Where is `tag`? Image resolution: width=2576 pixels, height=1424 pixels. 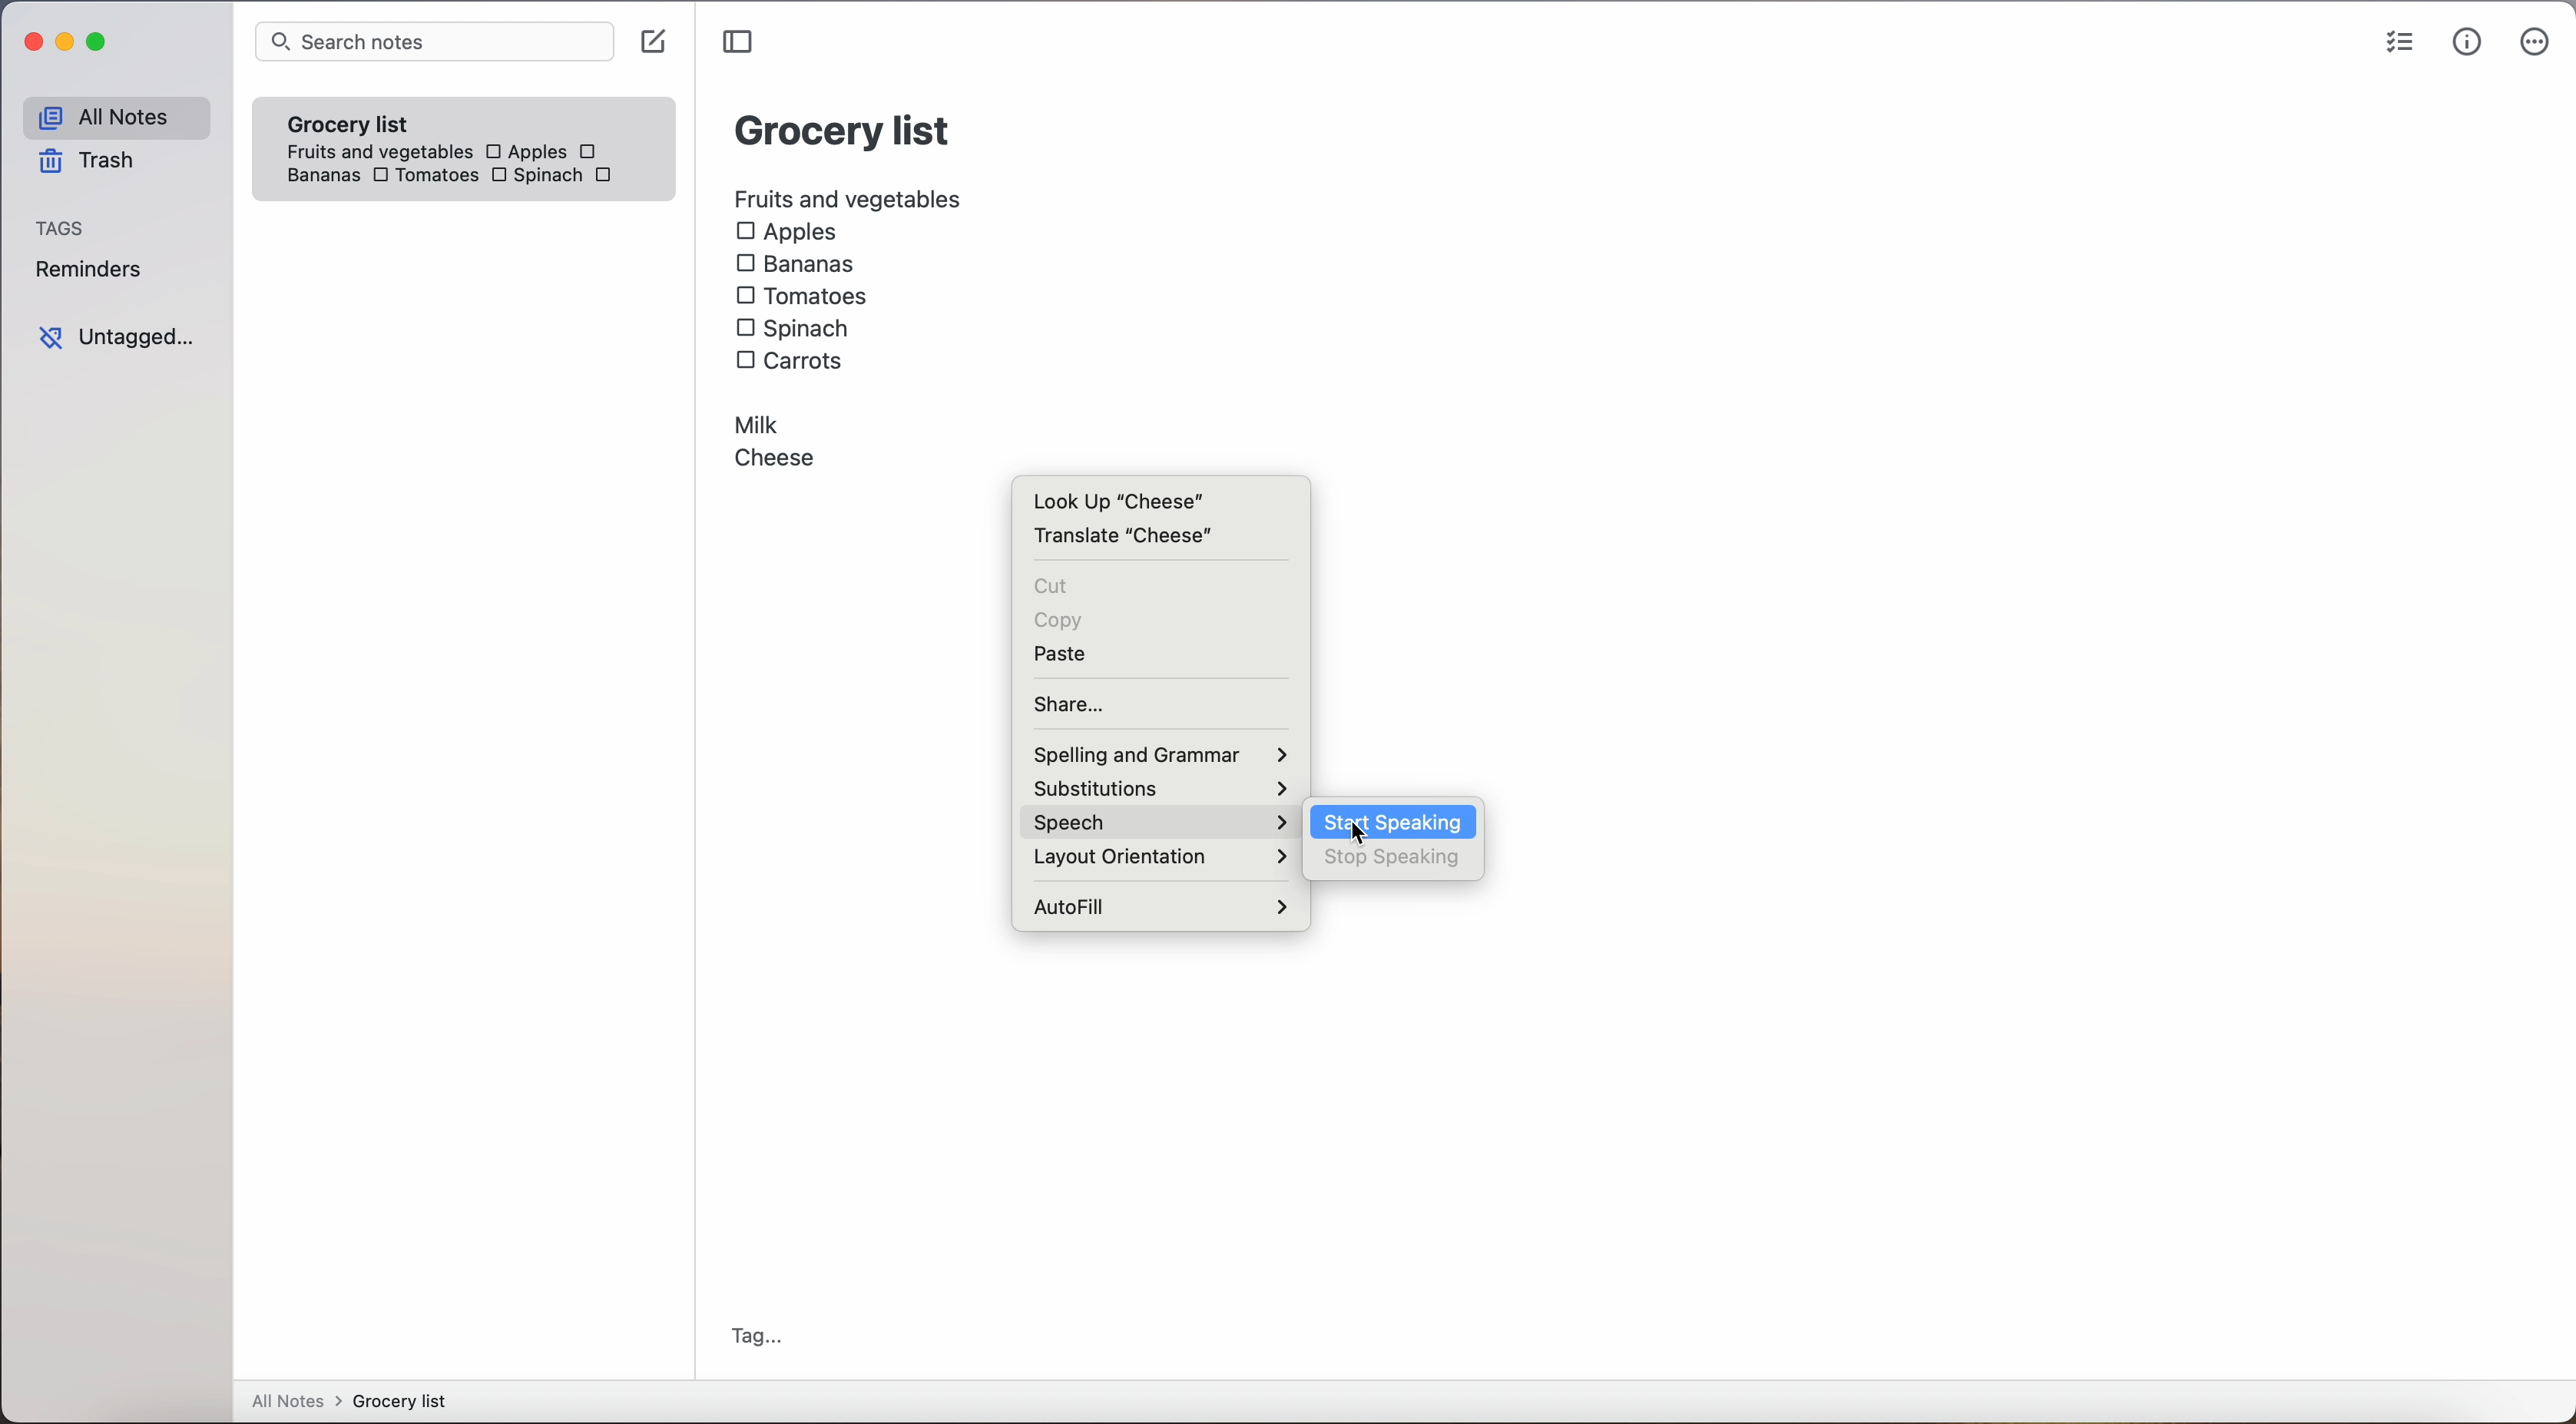 tag is located at coordinates (760, 1336).